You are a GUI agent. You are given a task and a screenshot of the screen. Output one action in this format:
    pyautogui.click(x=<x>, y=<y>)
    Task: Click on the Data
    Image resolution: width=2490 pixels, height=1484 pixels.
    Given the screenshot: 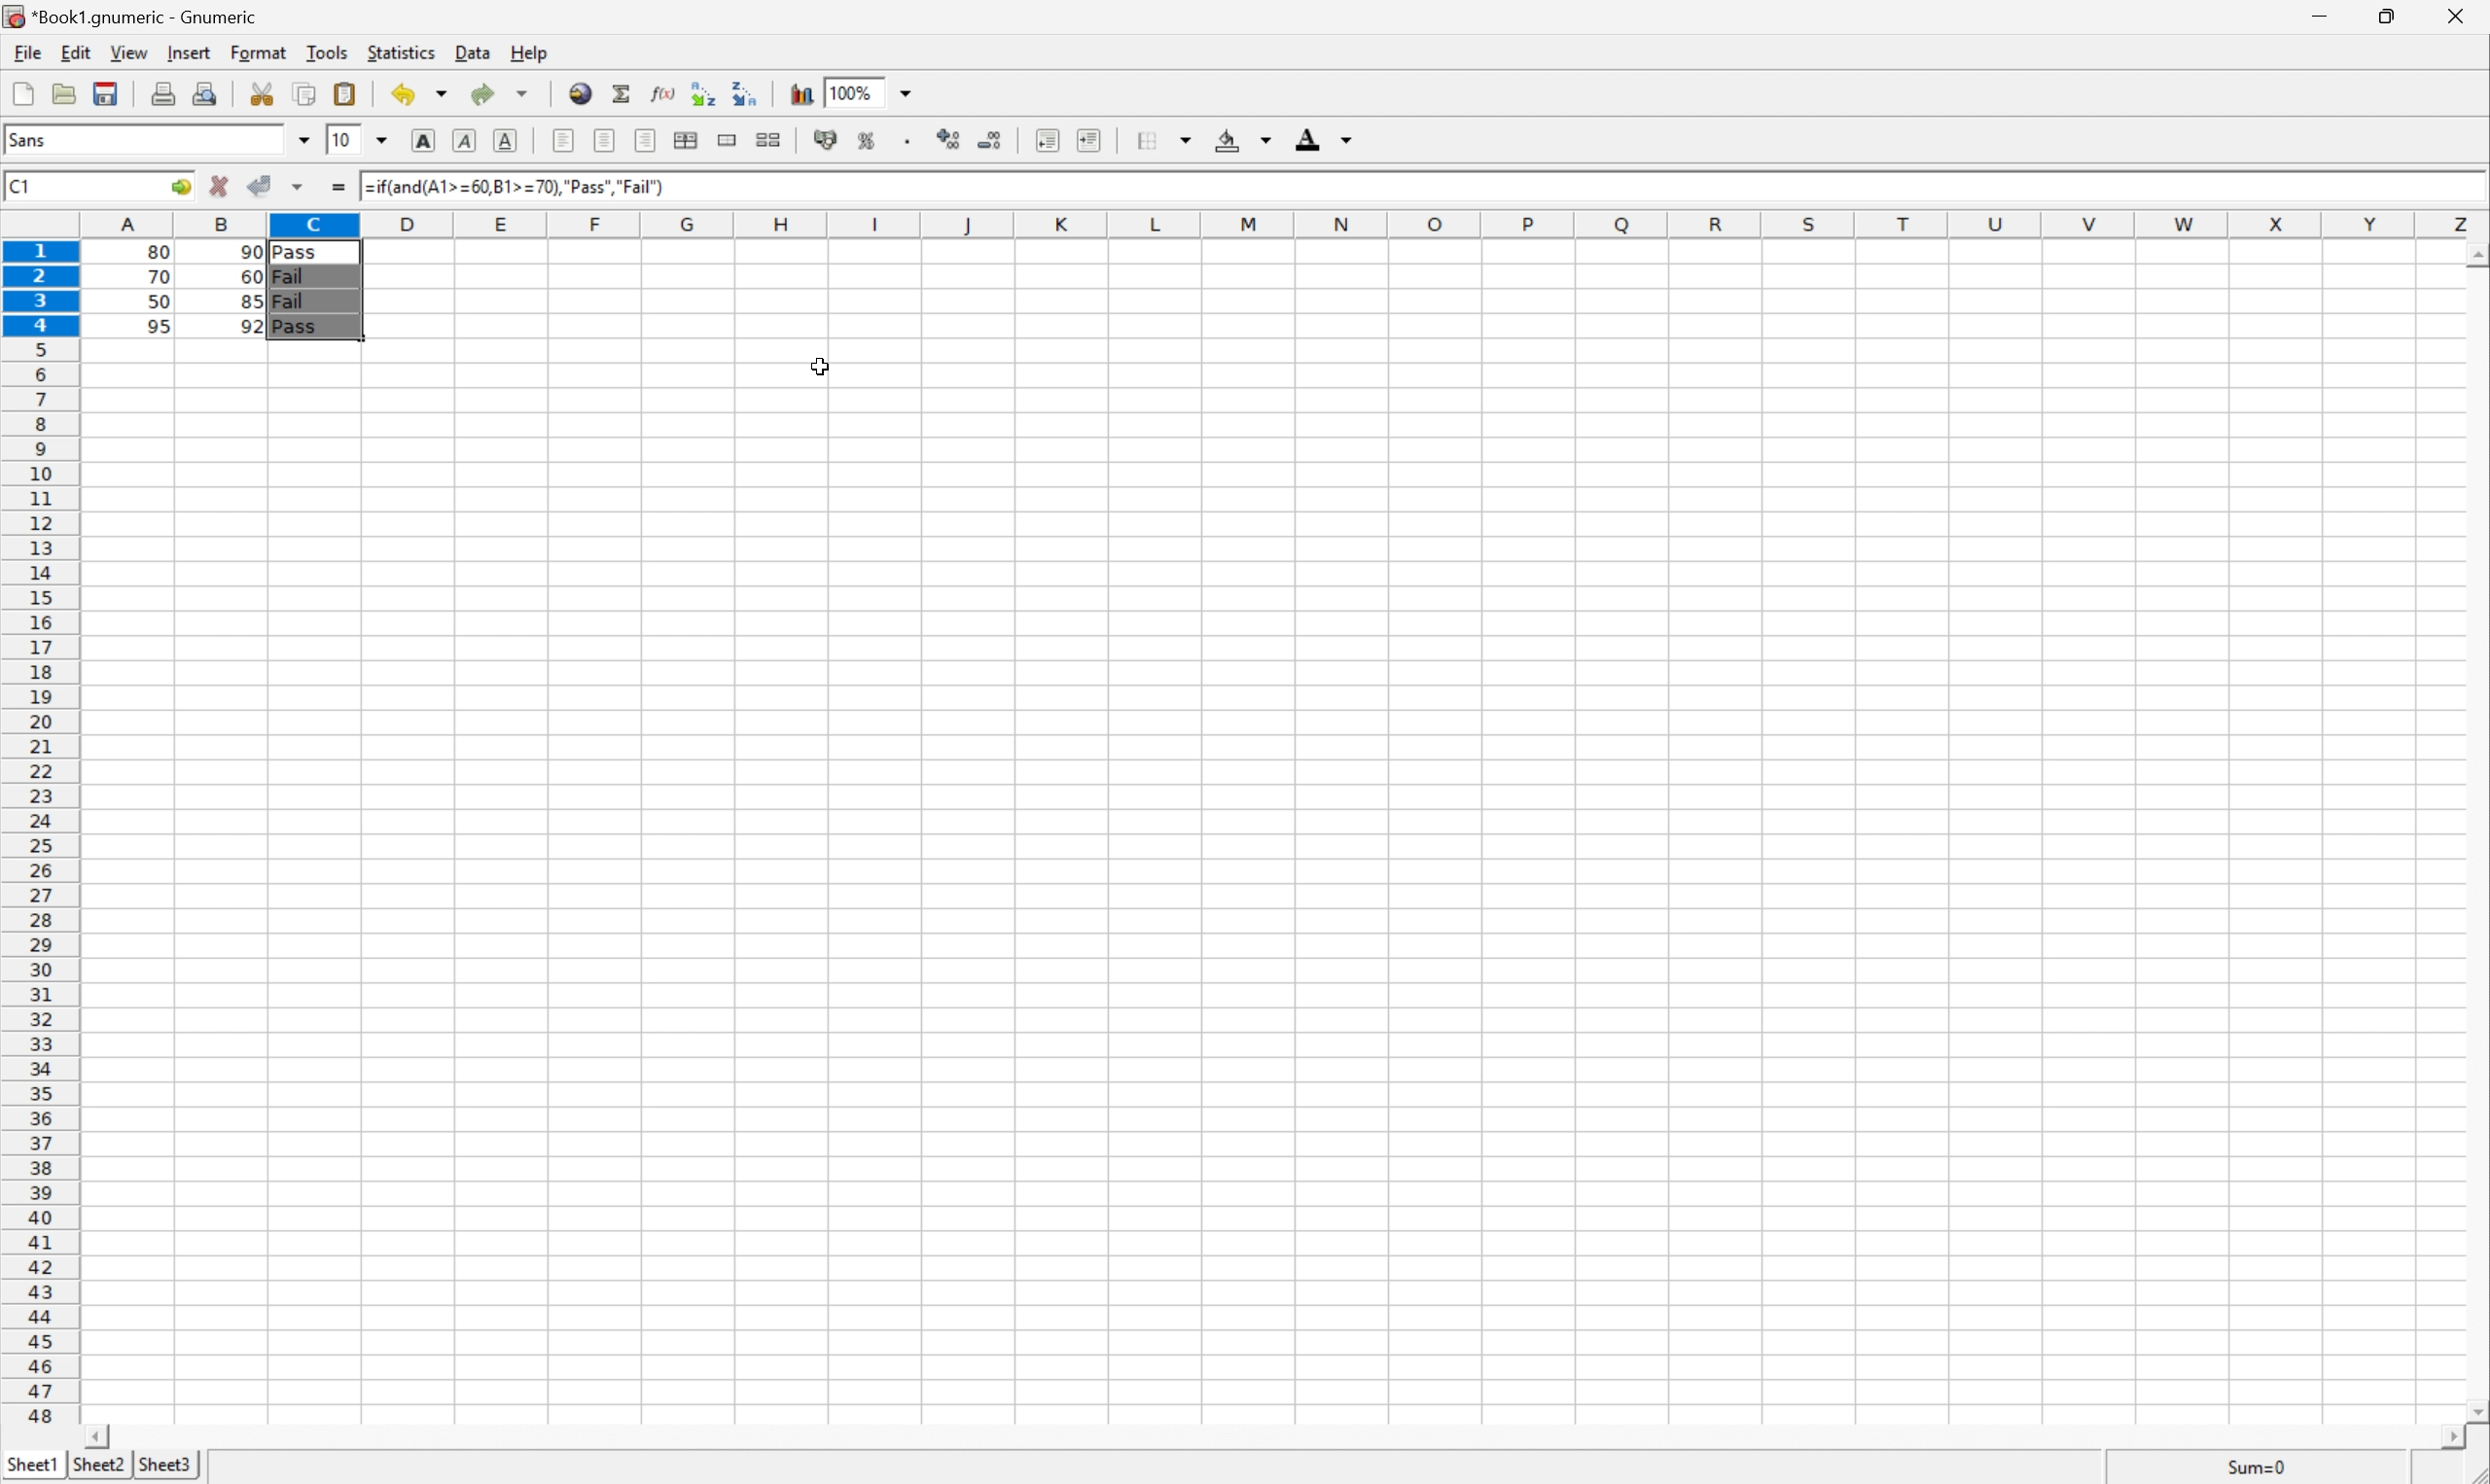 What is the action you would take?
    pyautogui.click(x=474, y=54)
    